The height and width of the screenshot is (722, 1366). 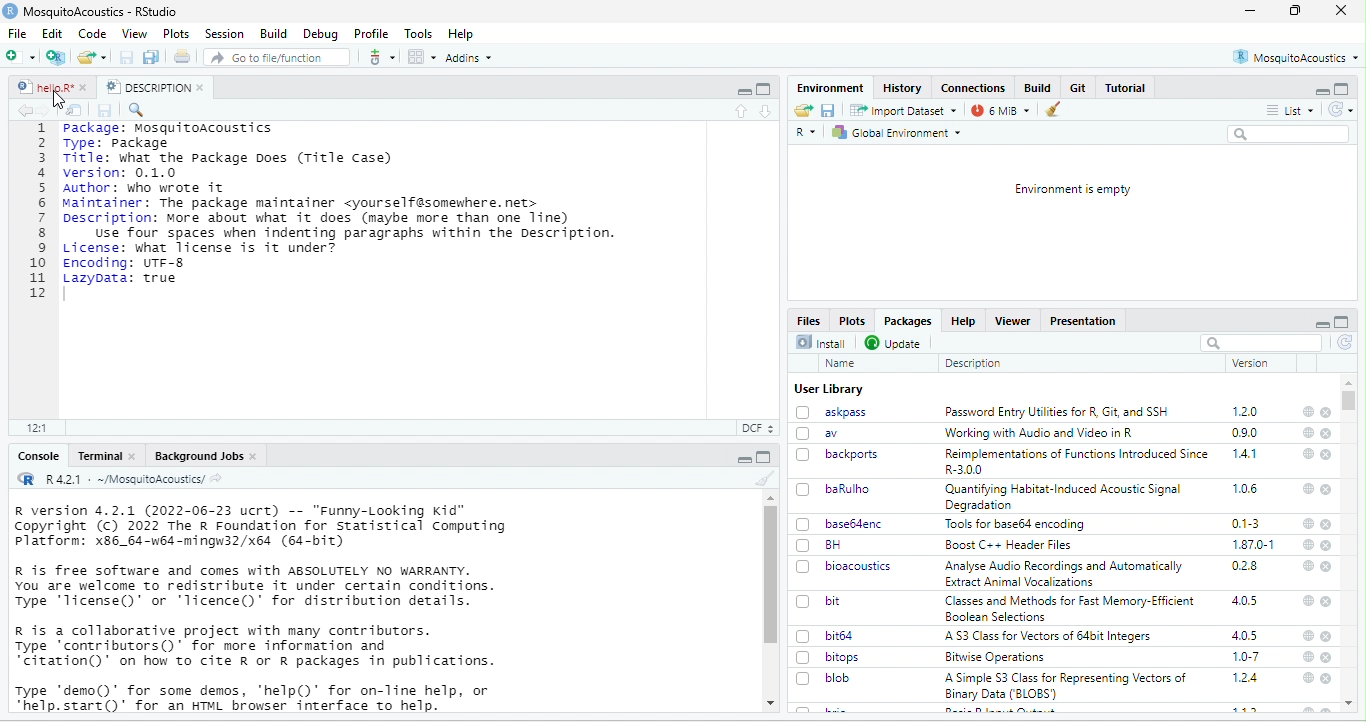 I want to click on R is free software and comes with ABSOLUTELY NO WARRANTY.
You are welcome to redistribute it under certain conditions.
Type 'license()' or 'licence()' for distribution details., so click(x=260, y=586).